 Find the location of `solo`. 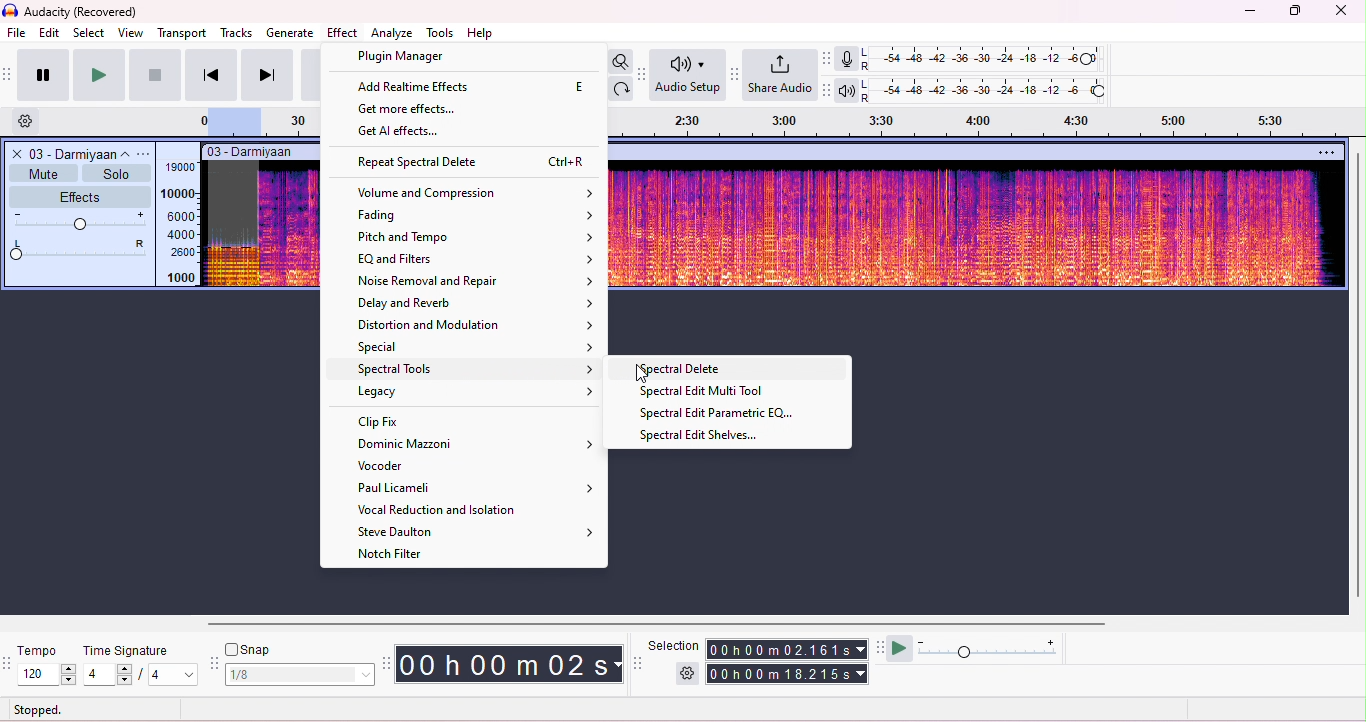

solo is located at coordinates (116, 173).